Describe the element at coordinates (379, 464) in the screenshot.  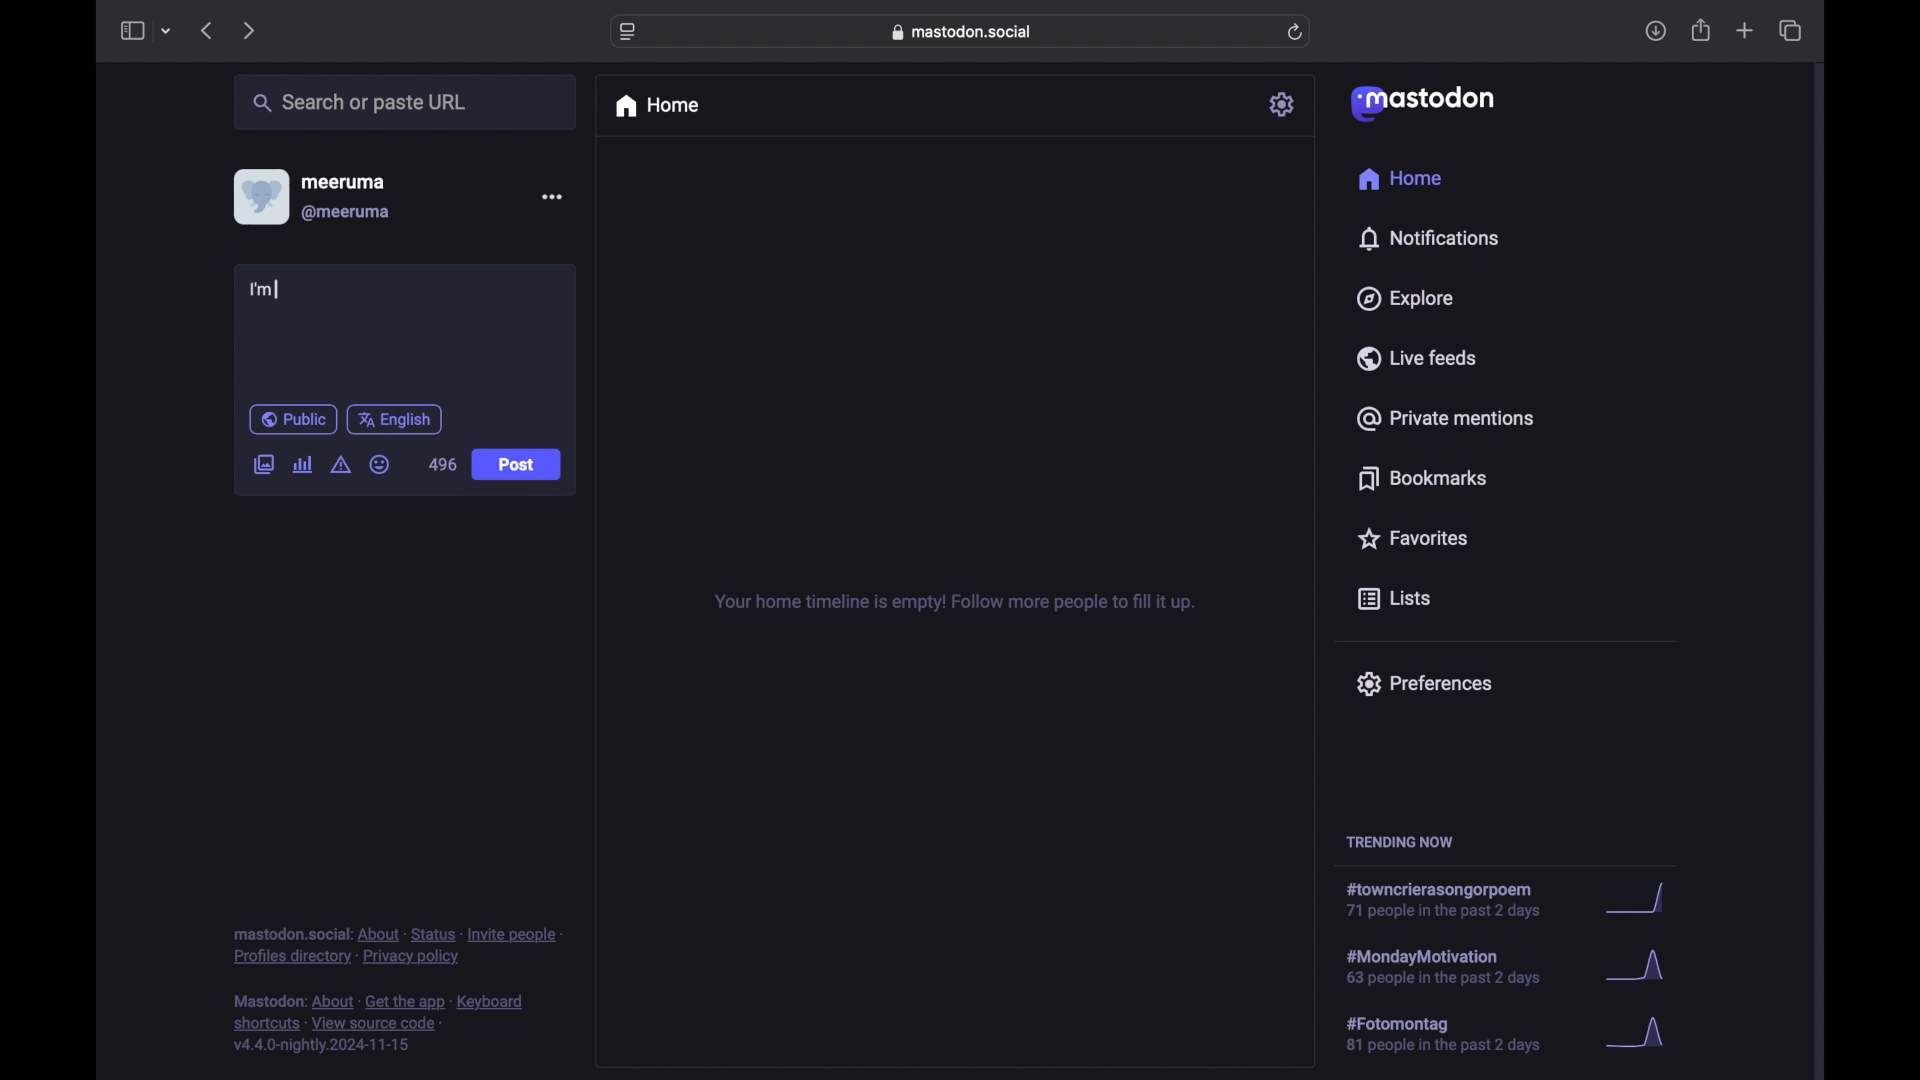
I see `emoji` at that location.